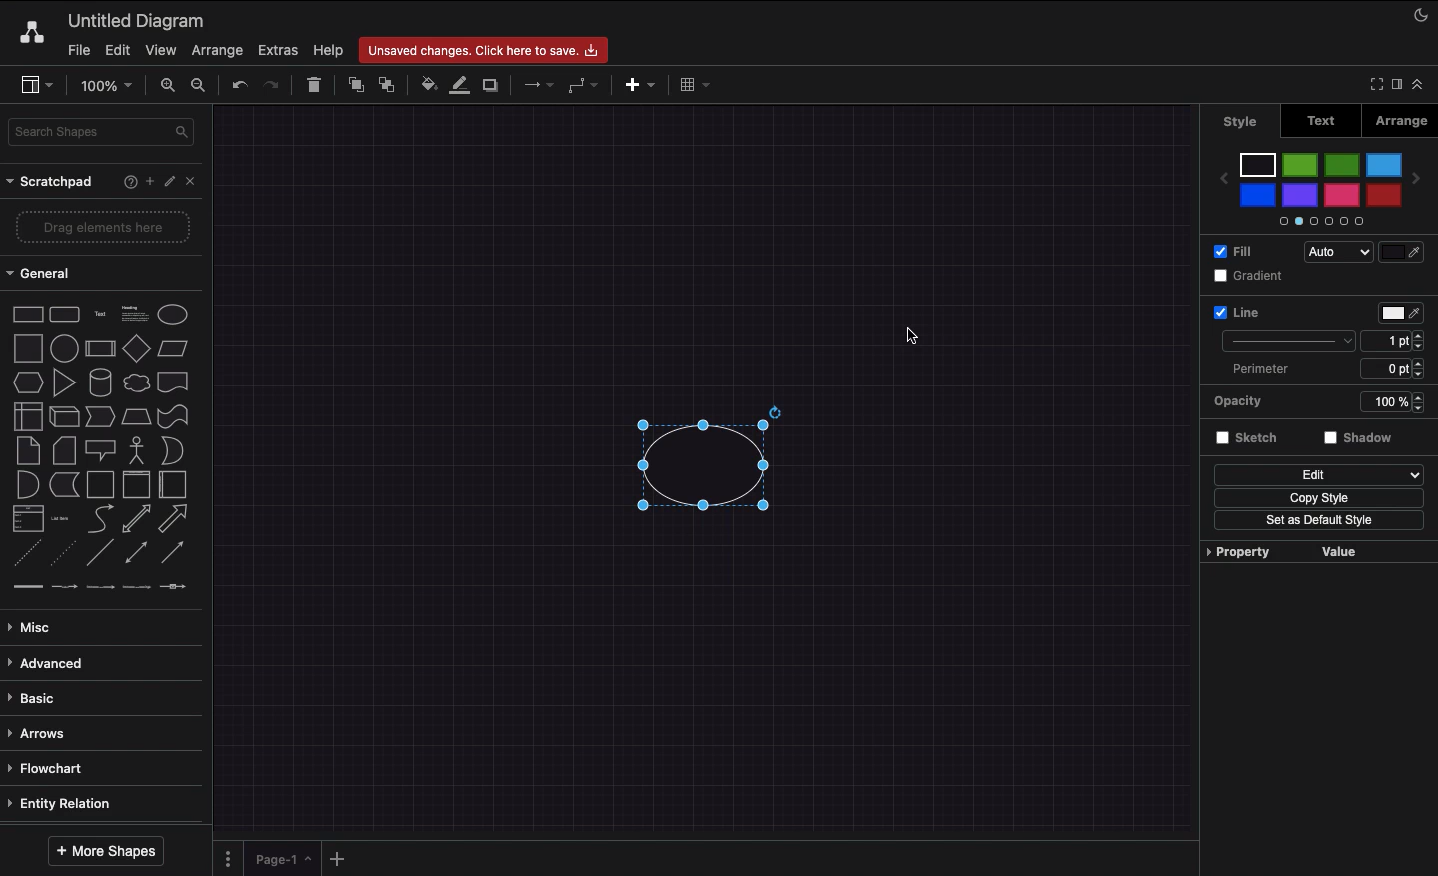 This screenshot has width=1438, height=876. What do you see at coordinates (100, 417) in the screenshot?
I see `Step` at bounding box center [100, 417].